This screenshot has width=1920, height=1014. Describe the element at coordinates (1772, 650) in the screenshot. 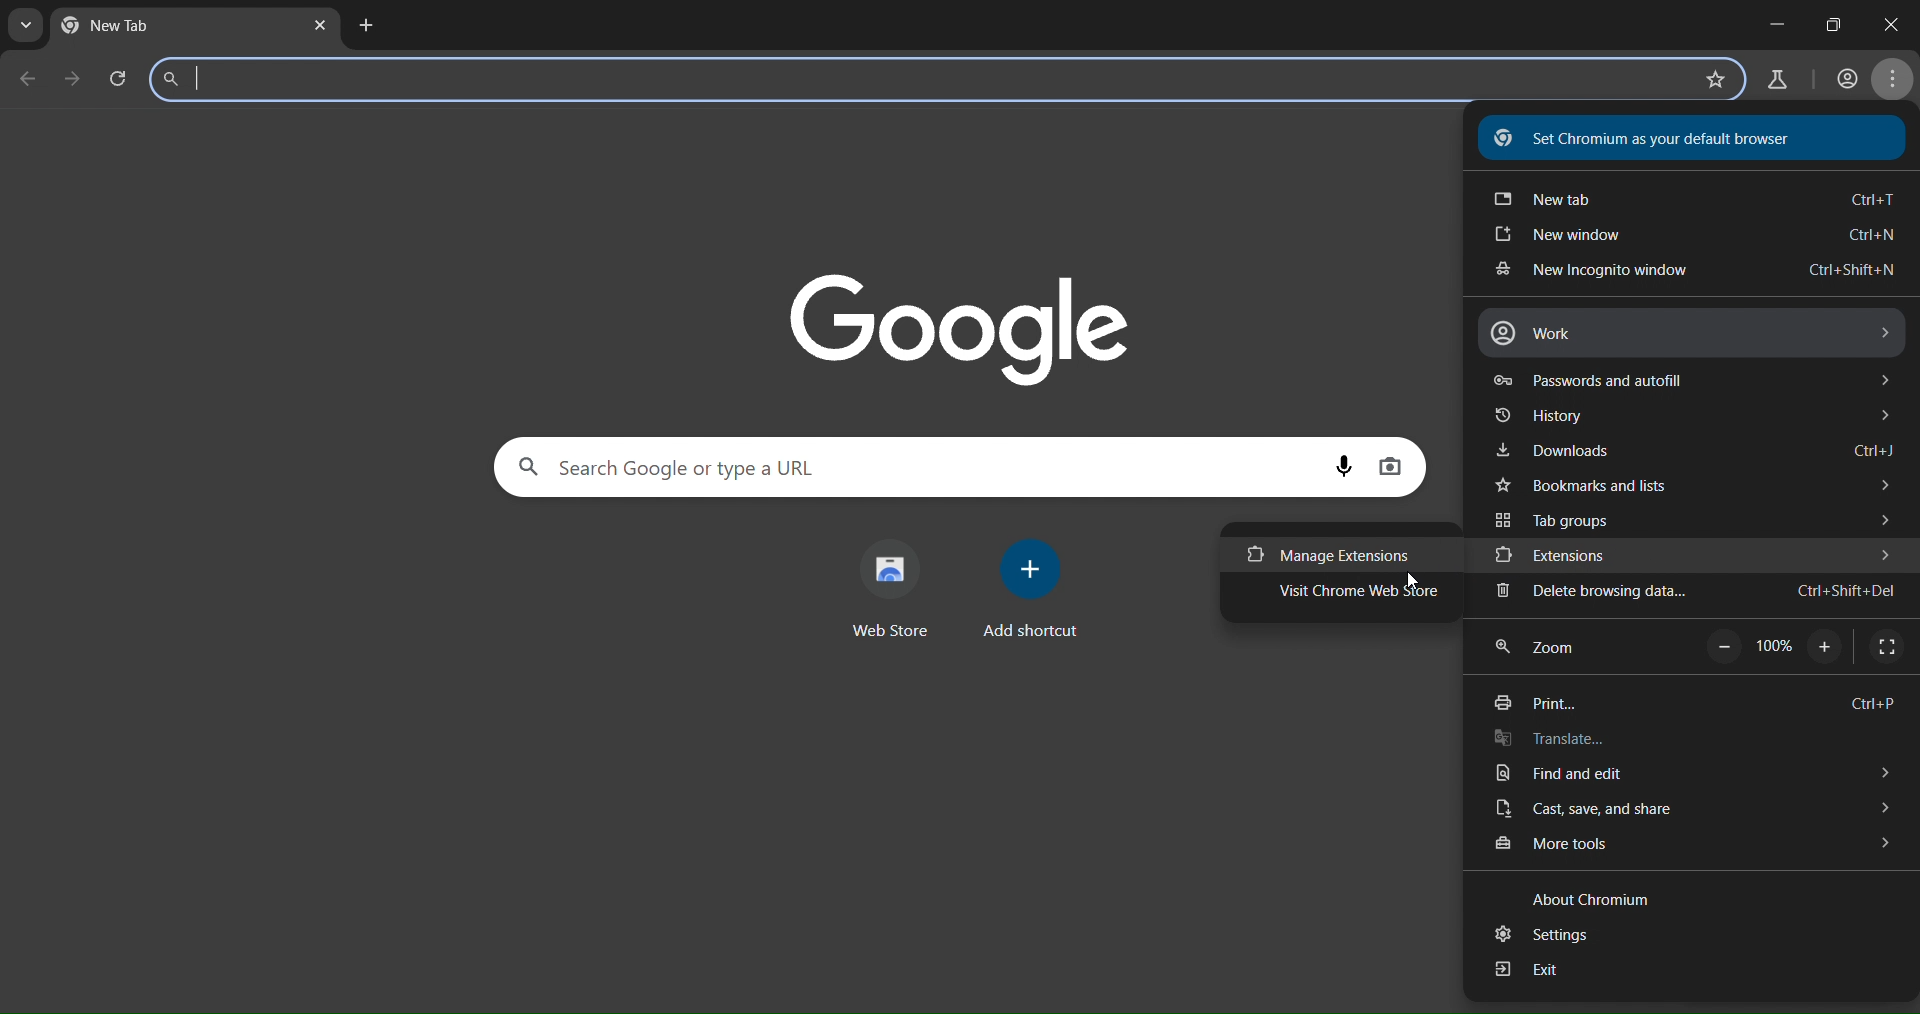

I see `100%` at that location.